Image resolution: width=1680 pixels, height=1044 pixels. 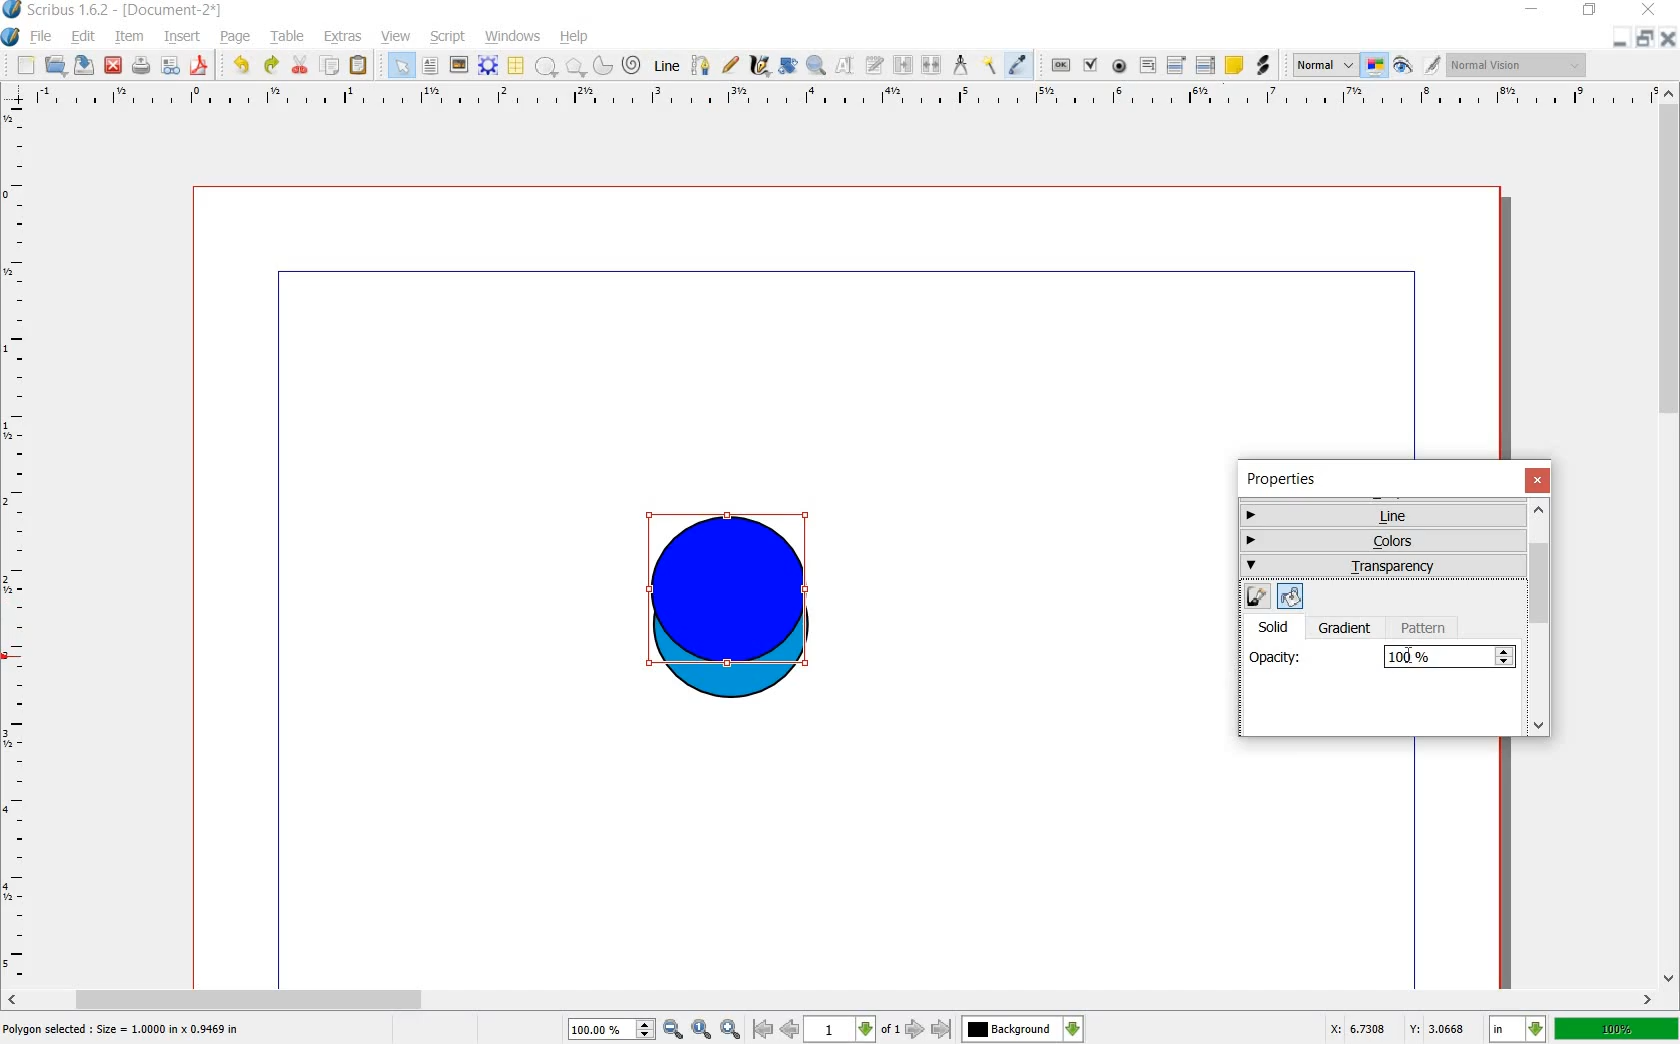 I want to click on script, so click(x=448, y=37).